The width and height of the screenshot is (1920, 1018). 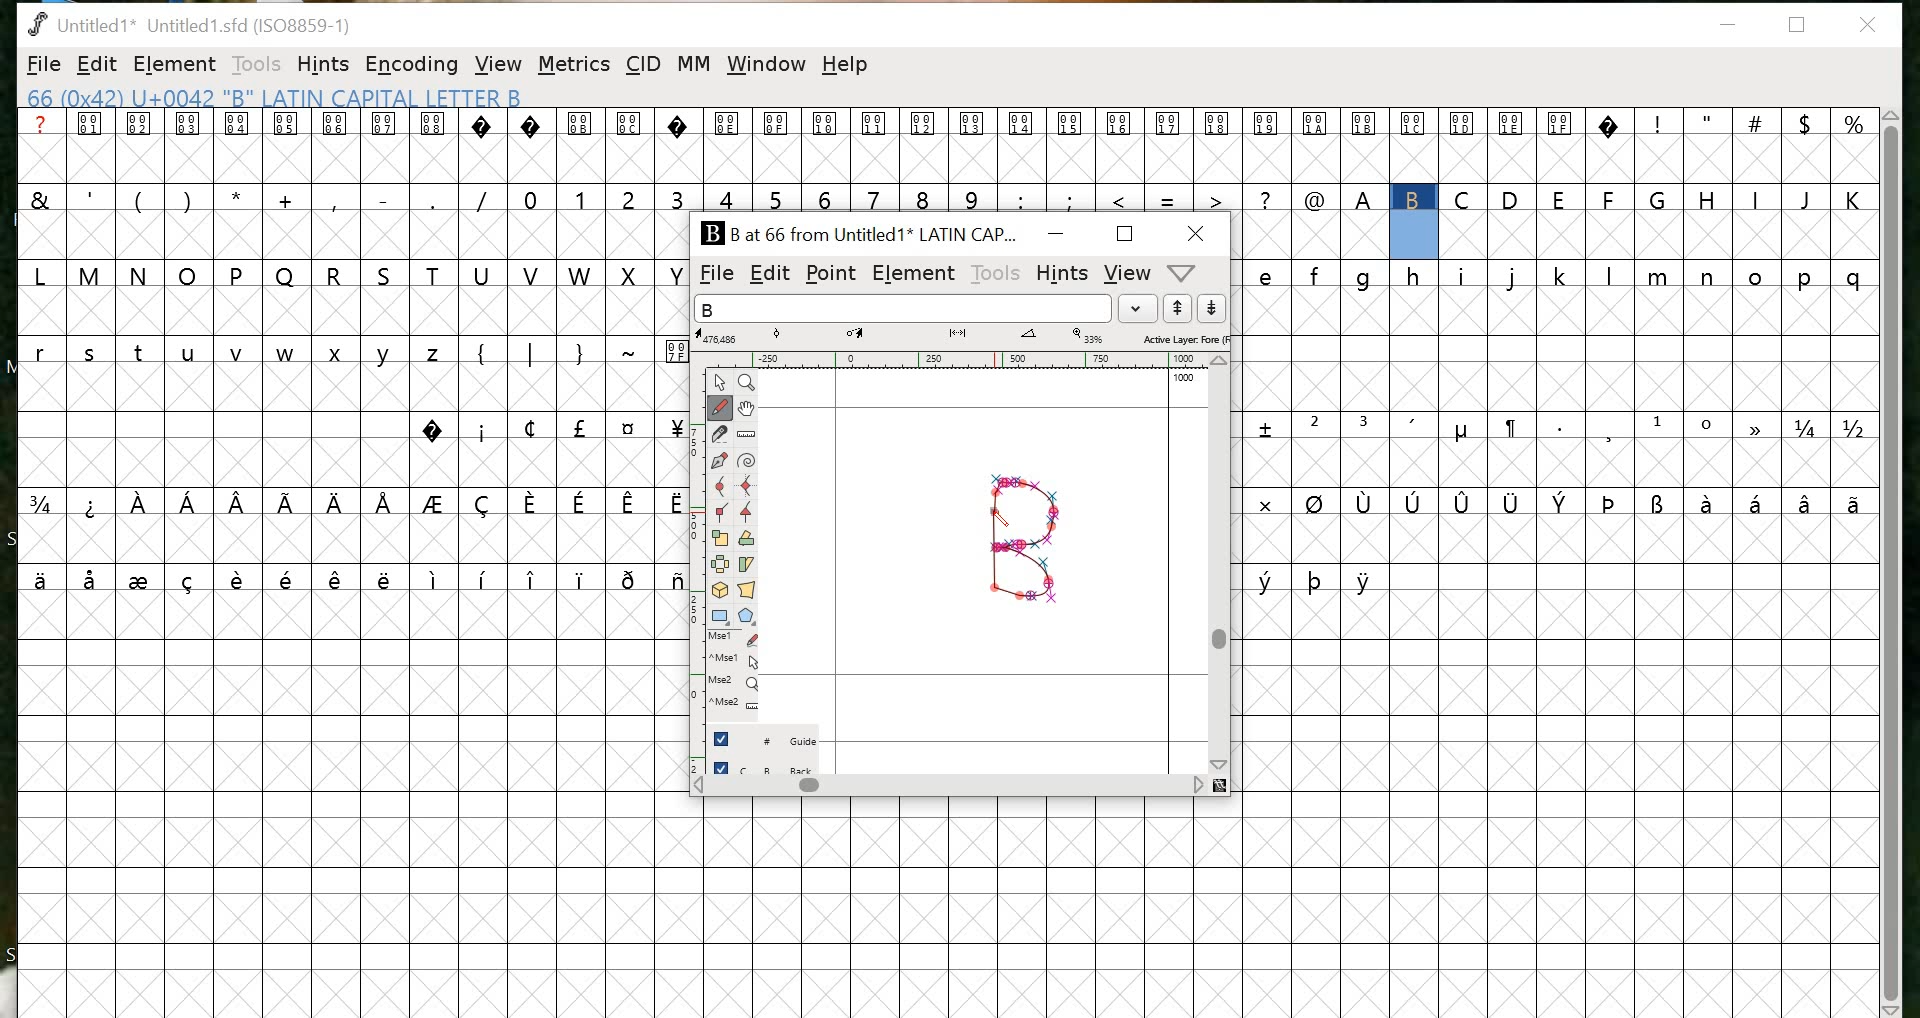 I want to click on pen tool/ cursor location, so click(x=1002, y=516).